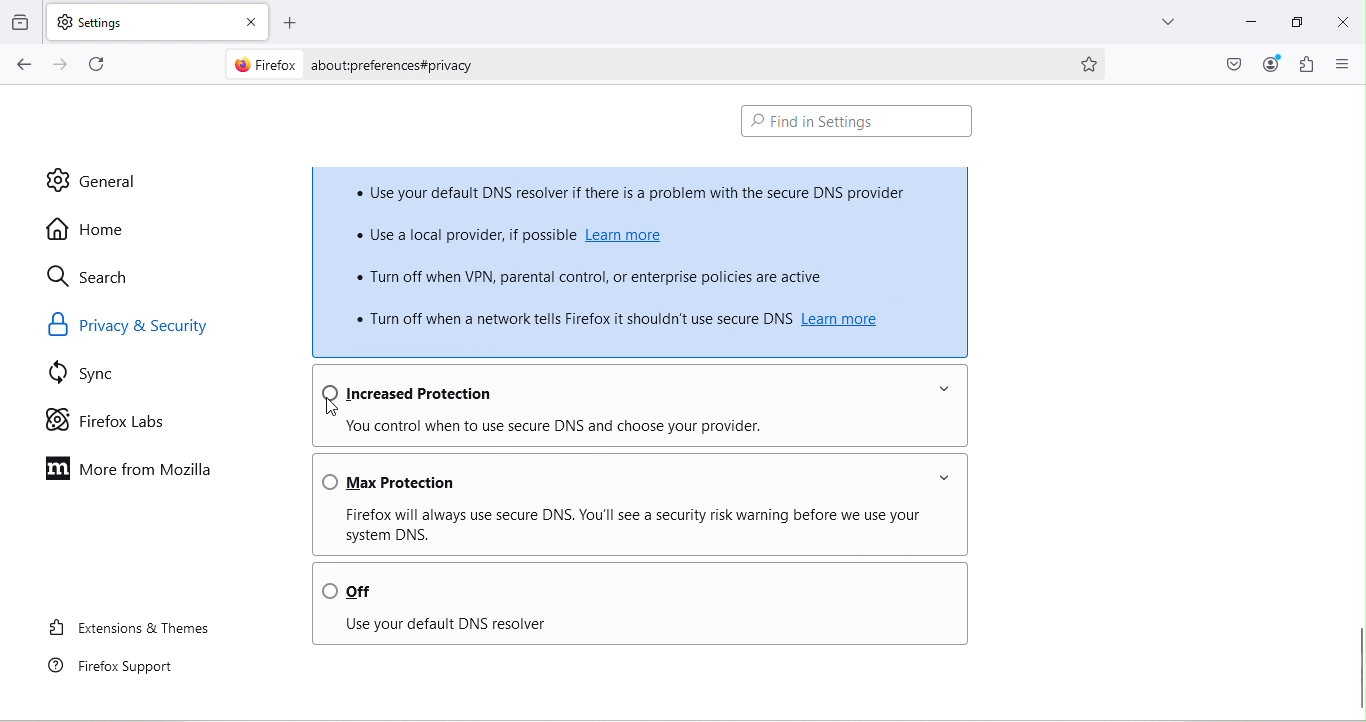 The width and height of the screenshot is (1366, 722). I want to click on close tab, so click(248, 18).